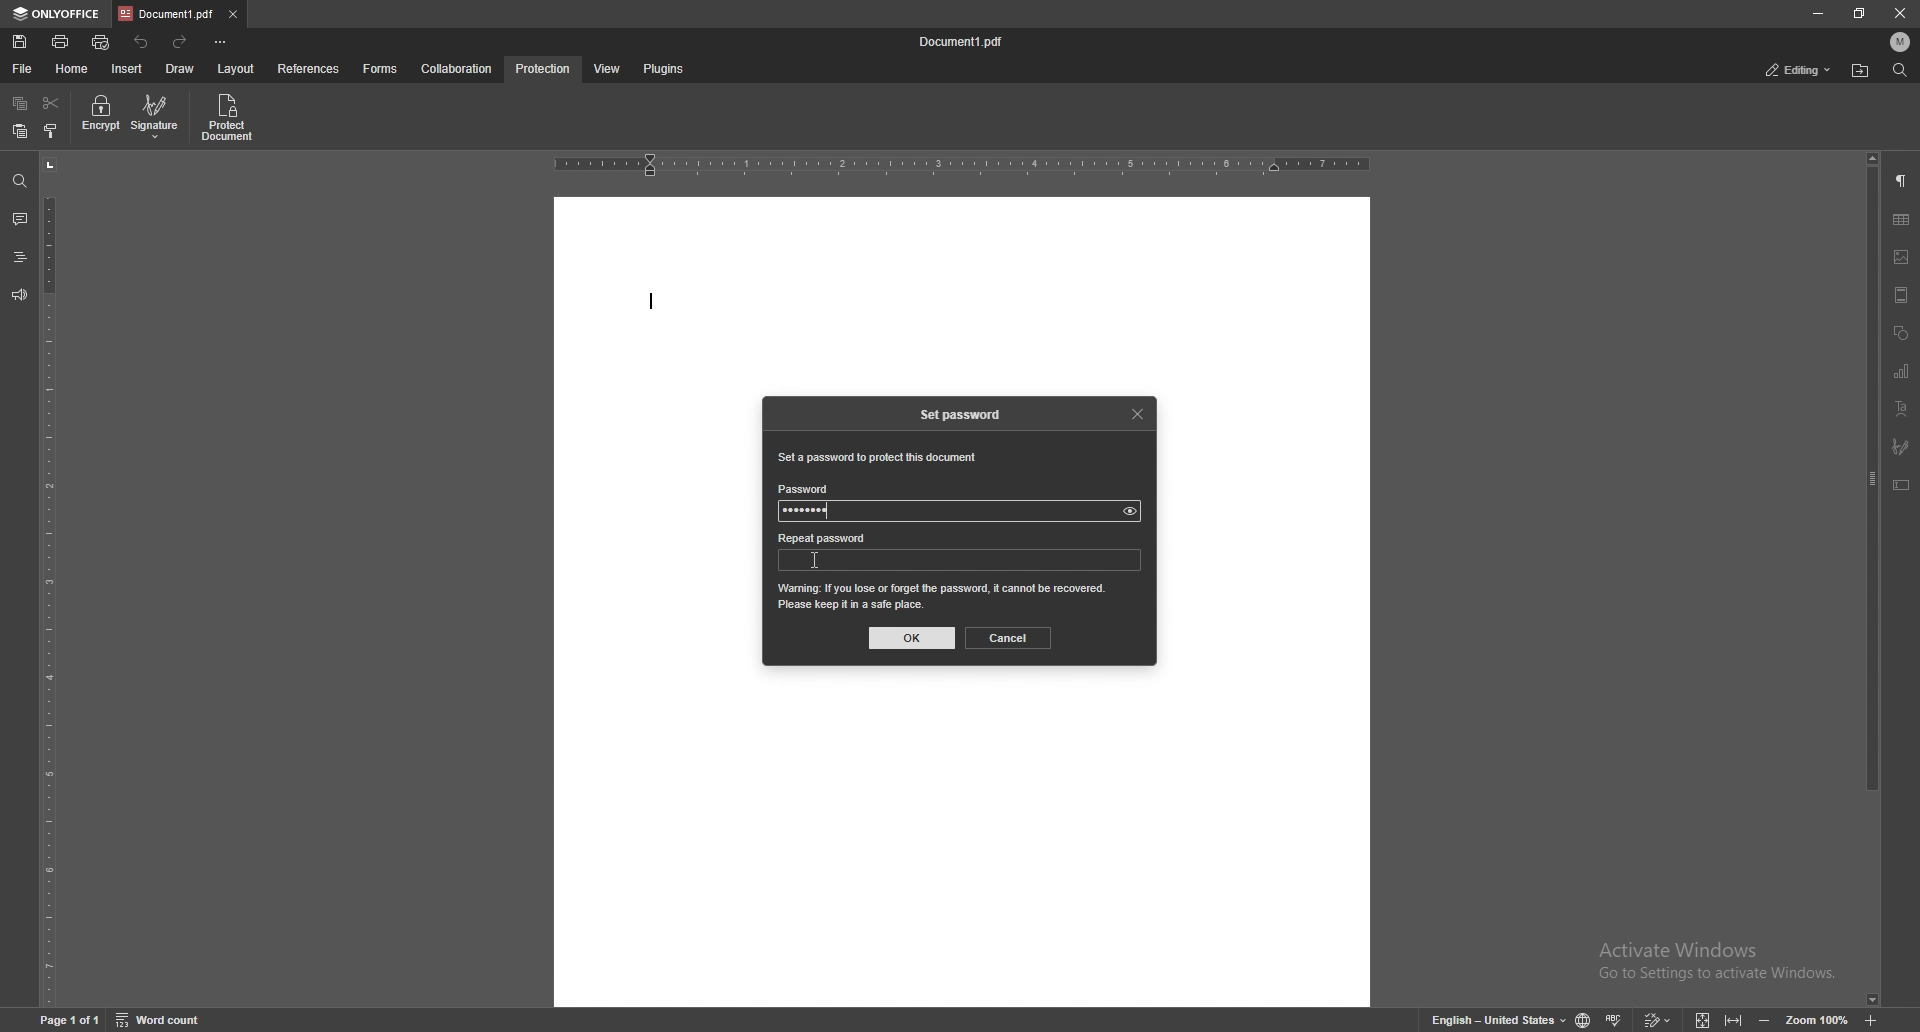 This screenshot has width=1920, height=1032. What do you see at coordinates (806, 487) in the screenshot?
I see `password` at bounding box center [806, 487].